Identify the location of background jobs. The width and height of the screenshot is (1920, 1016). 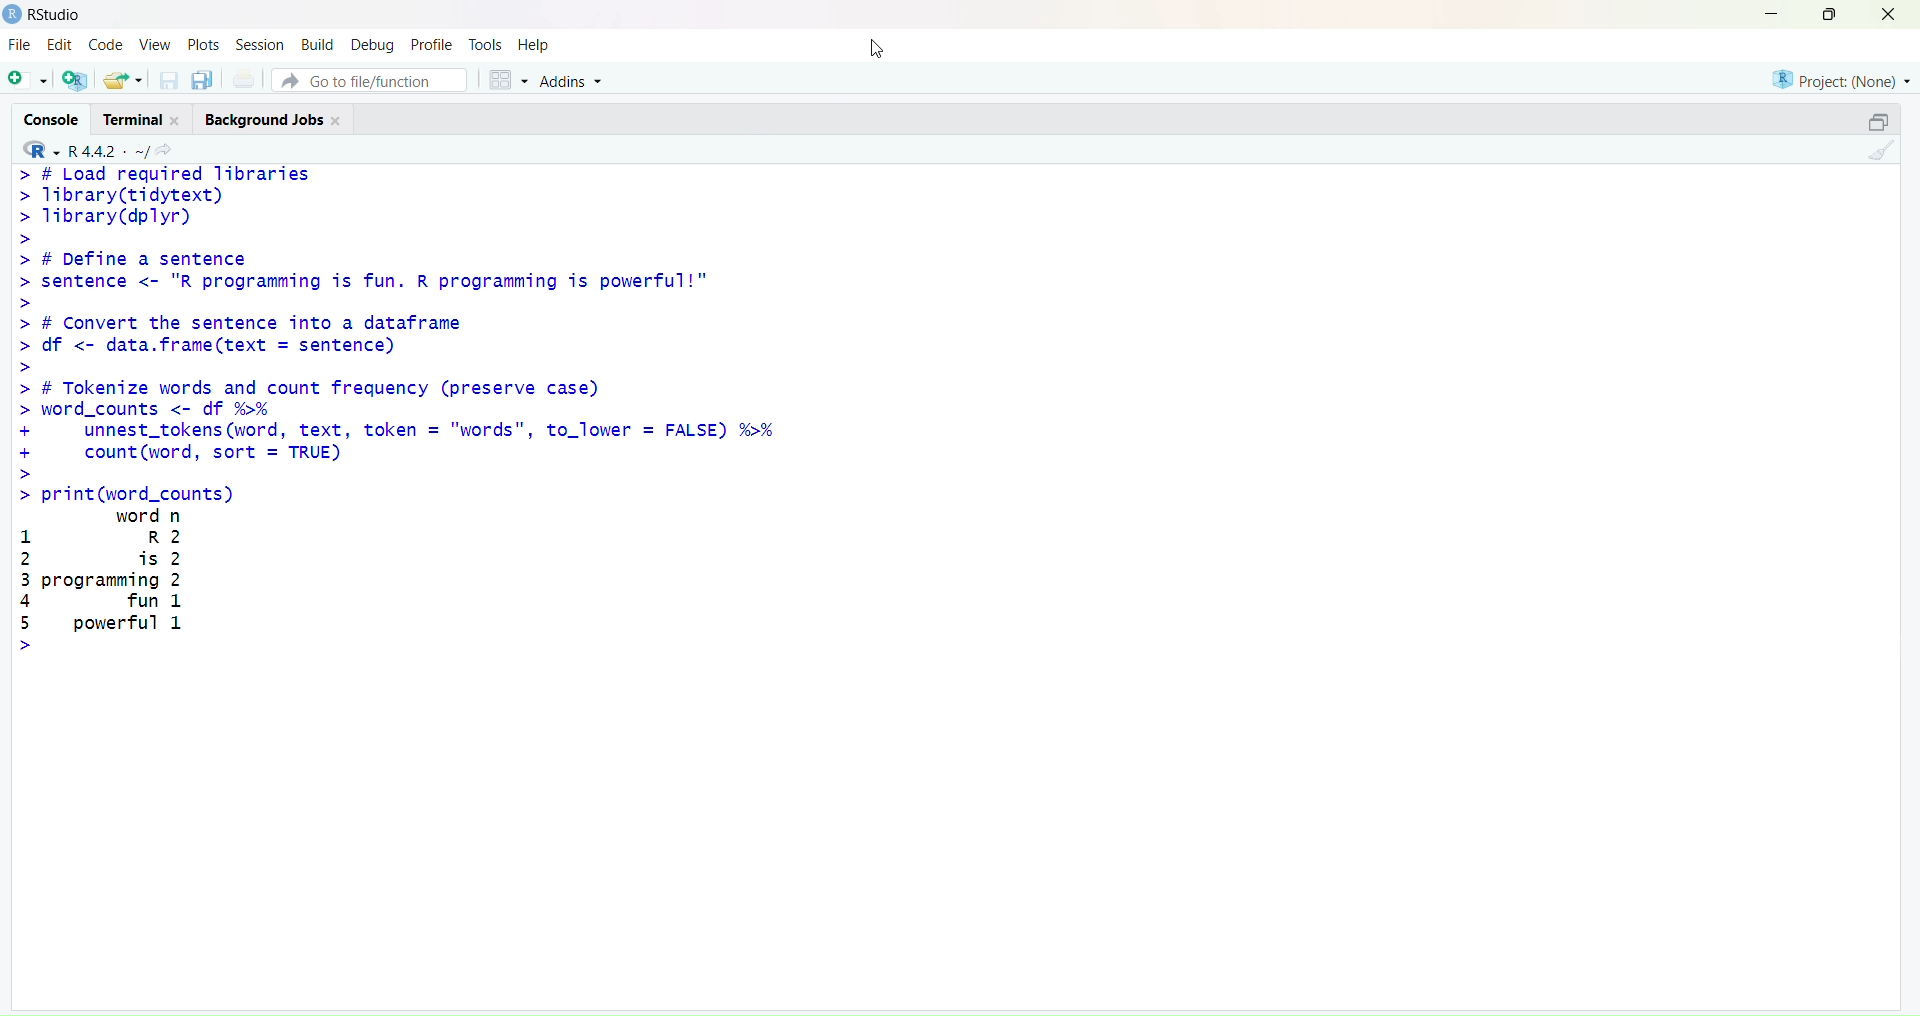
(274, 121).